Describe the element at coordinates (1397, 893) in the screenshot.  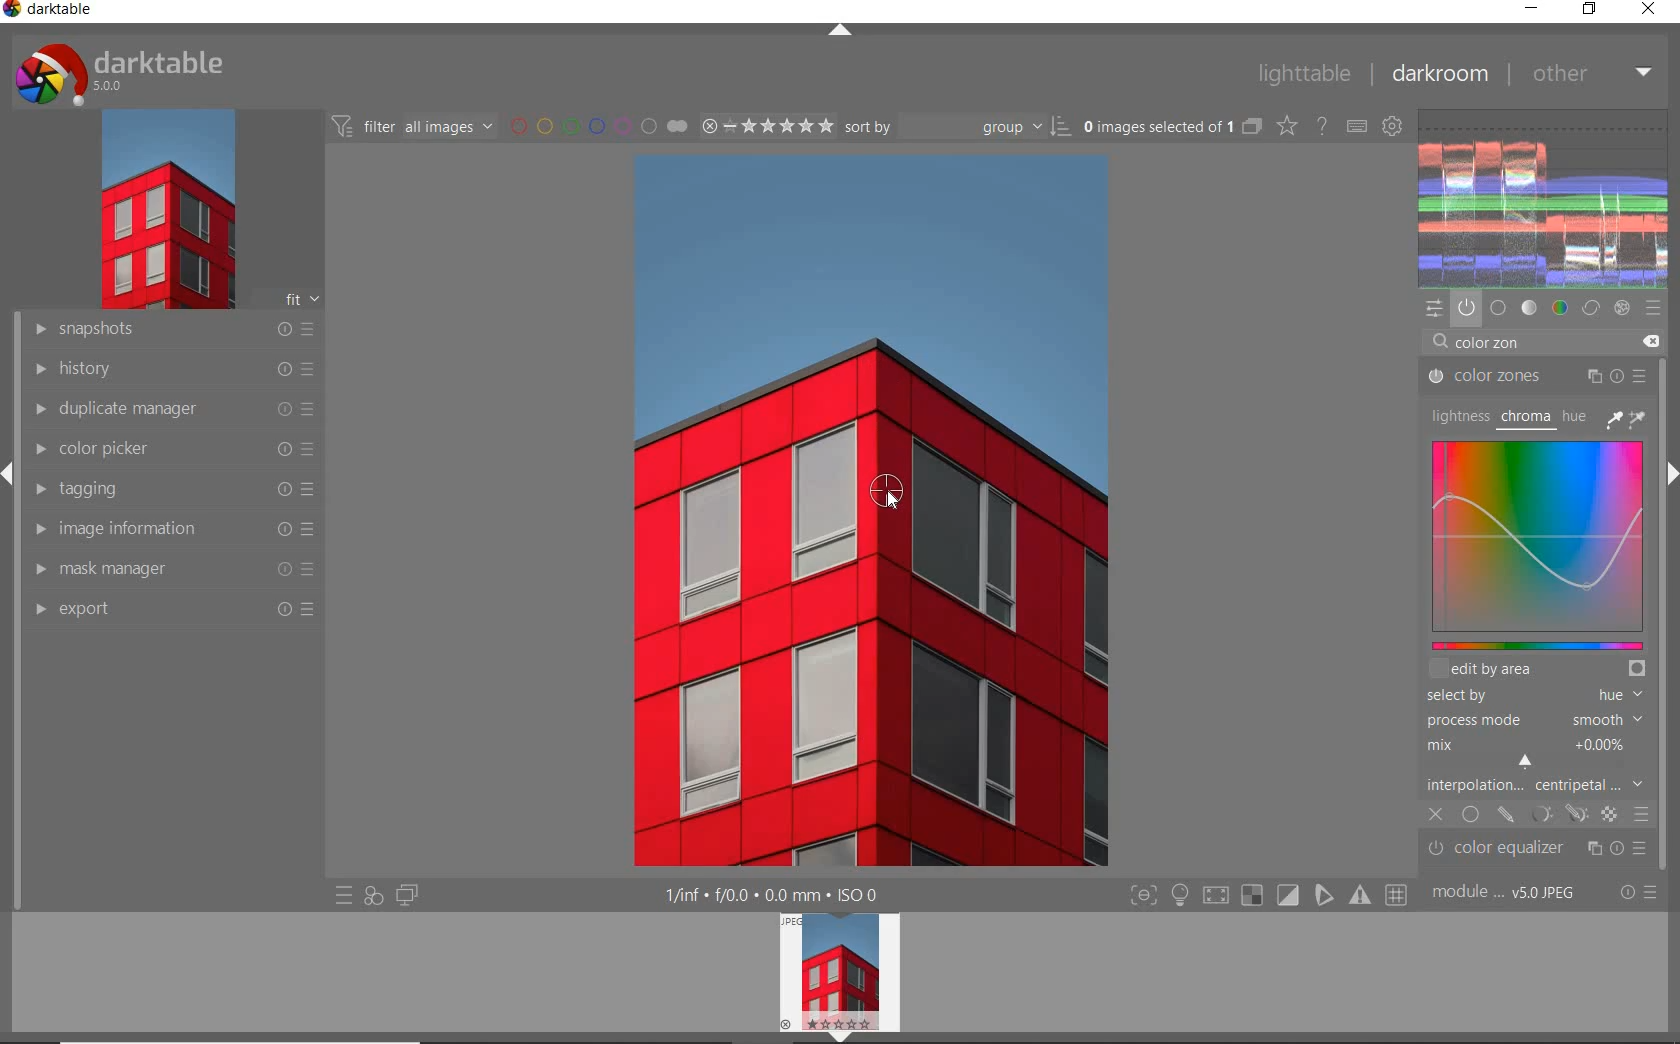
I see `grid overlay` at that location.